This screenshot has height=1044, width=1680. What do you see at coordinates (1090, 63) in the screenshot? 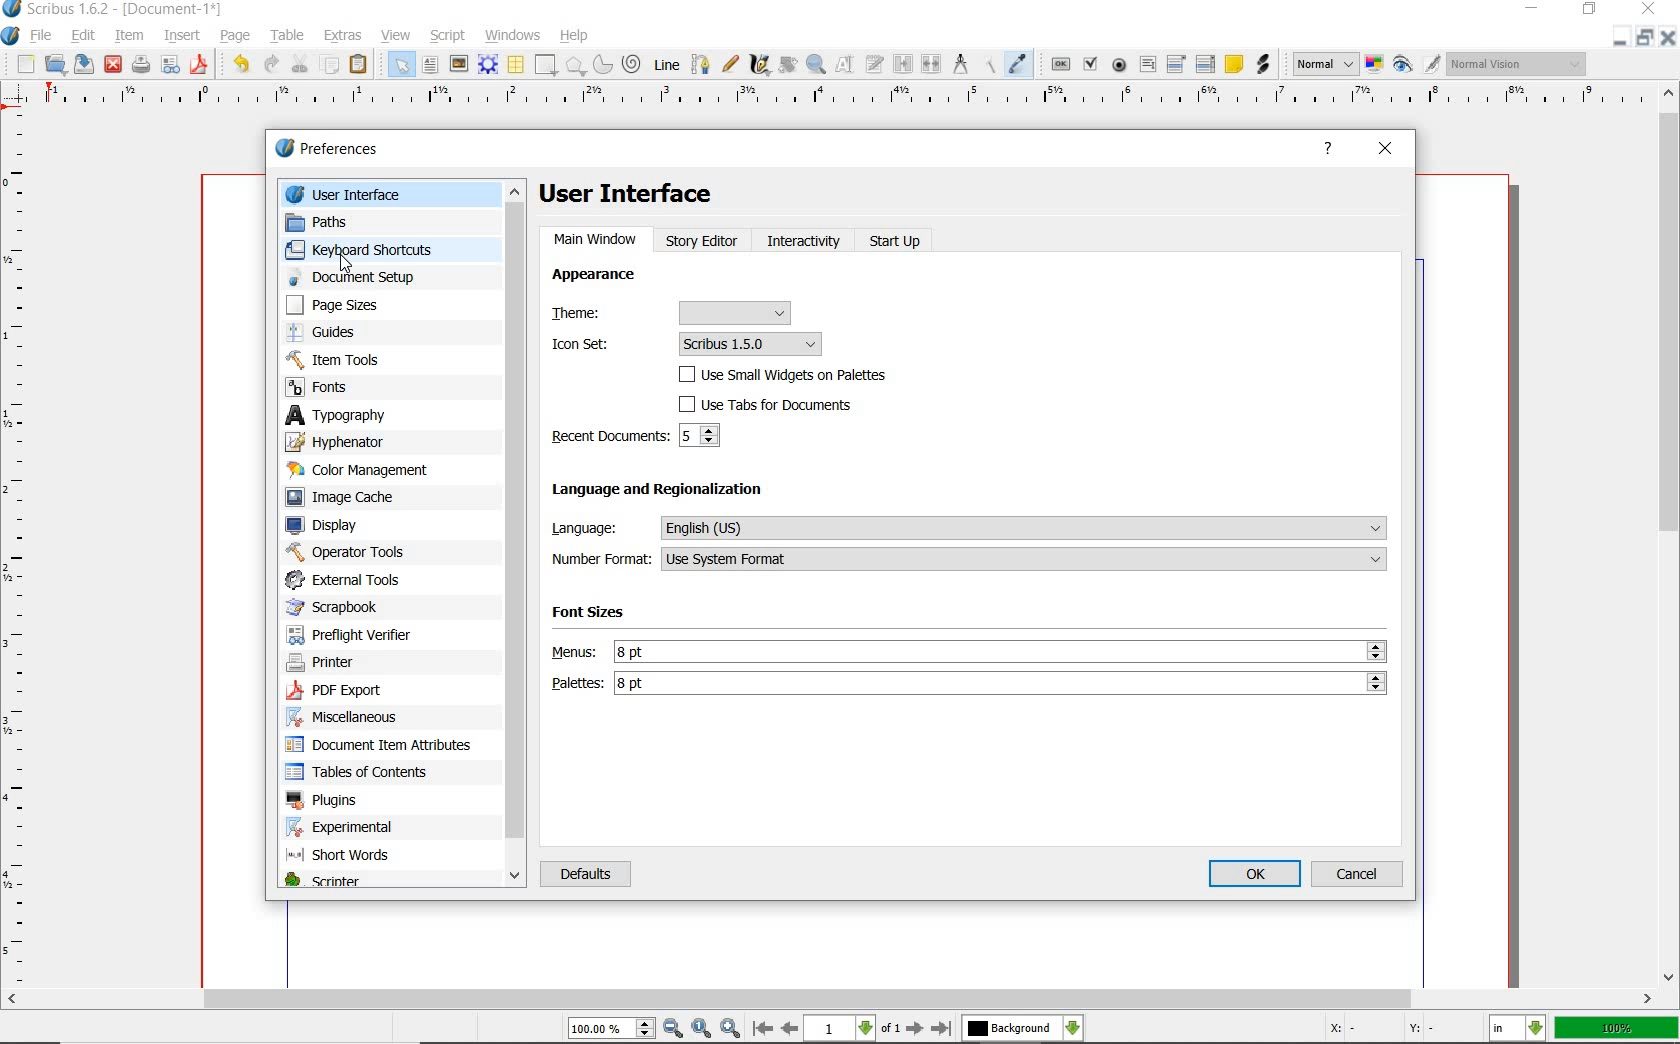
I see `pdf check box` at bounding box center [1090, 63].